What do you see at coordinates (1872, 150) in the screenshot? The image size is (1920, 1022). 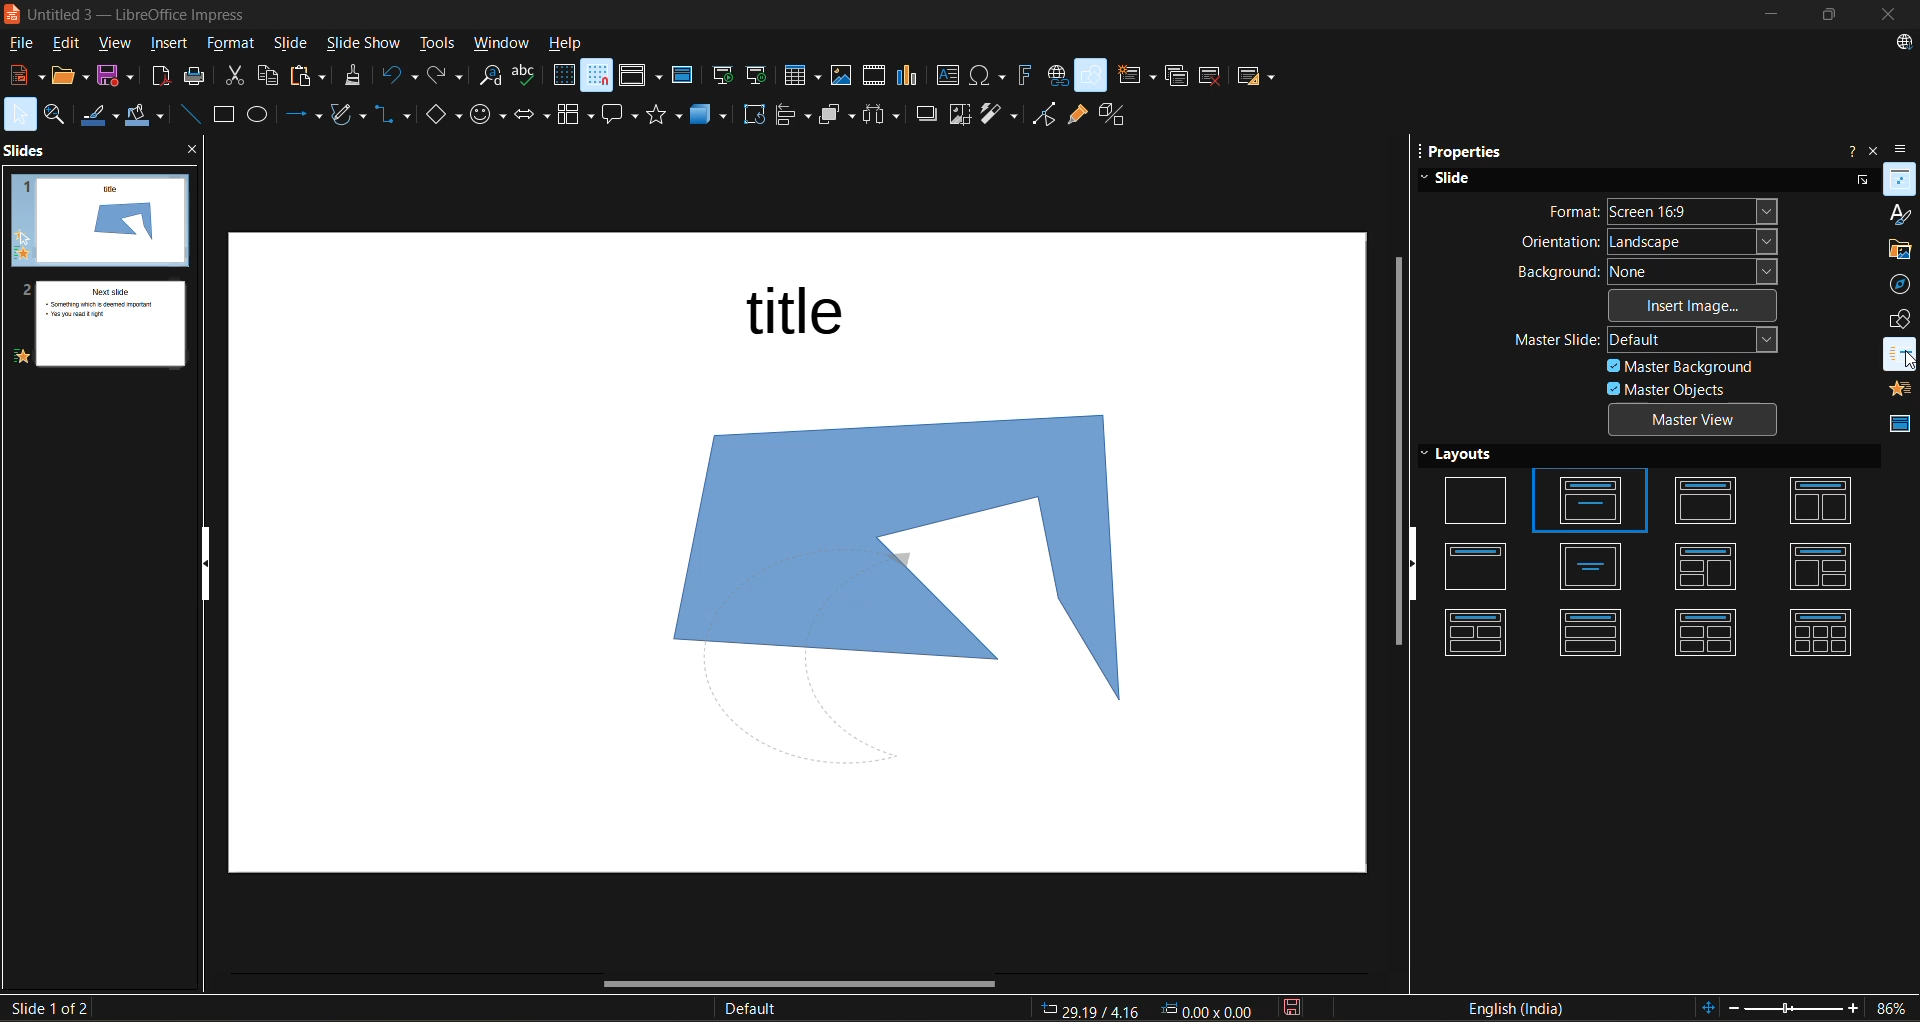 I see `close sidebar deck` at bounding box center [1872, 150].